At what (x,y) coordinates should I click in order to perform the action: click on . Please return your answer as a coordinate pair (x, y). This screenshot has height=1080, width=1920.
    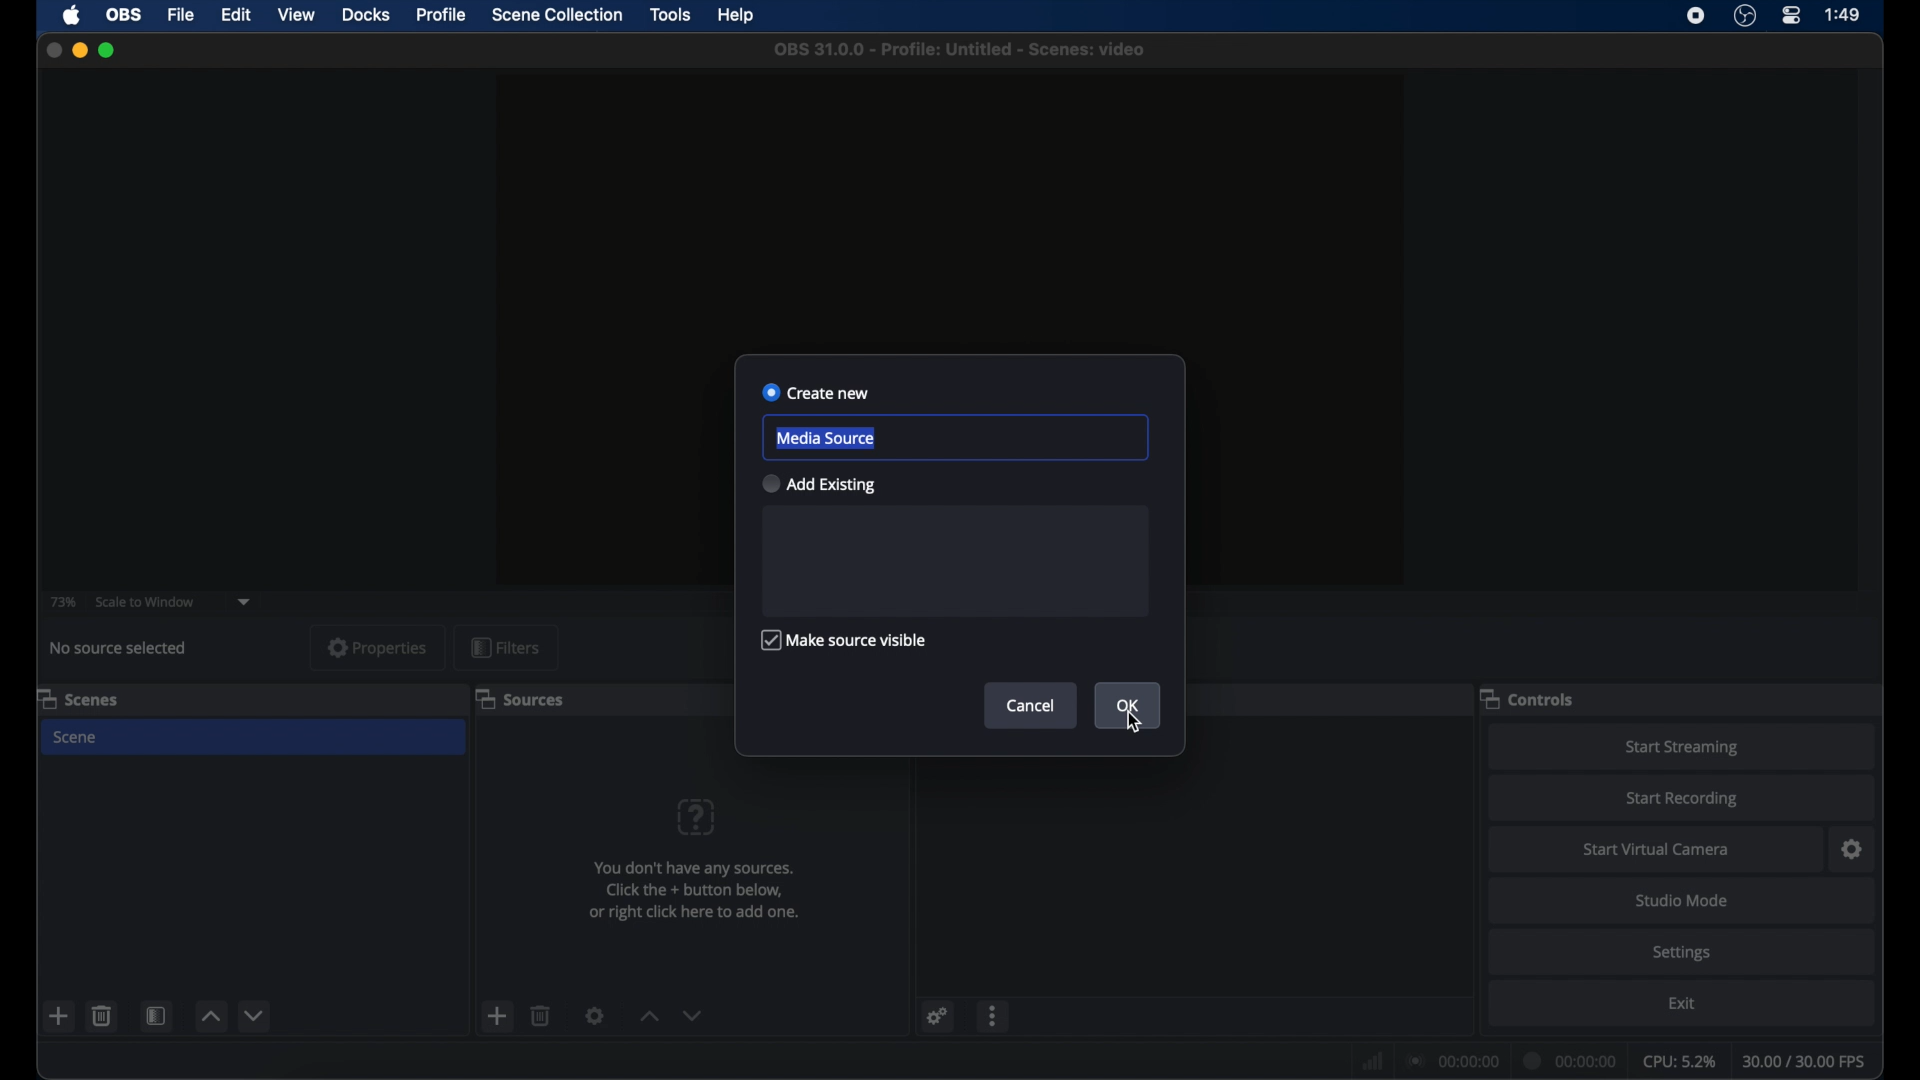
    Looking at the image, I should click on (1680, 1060).